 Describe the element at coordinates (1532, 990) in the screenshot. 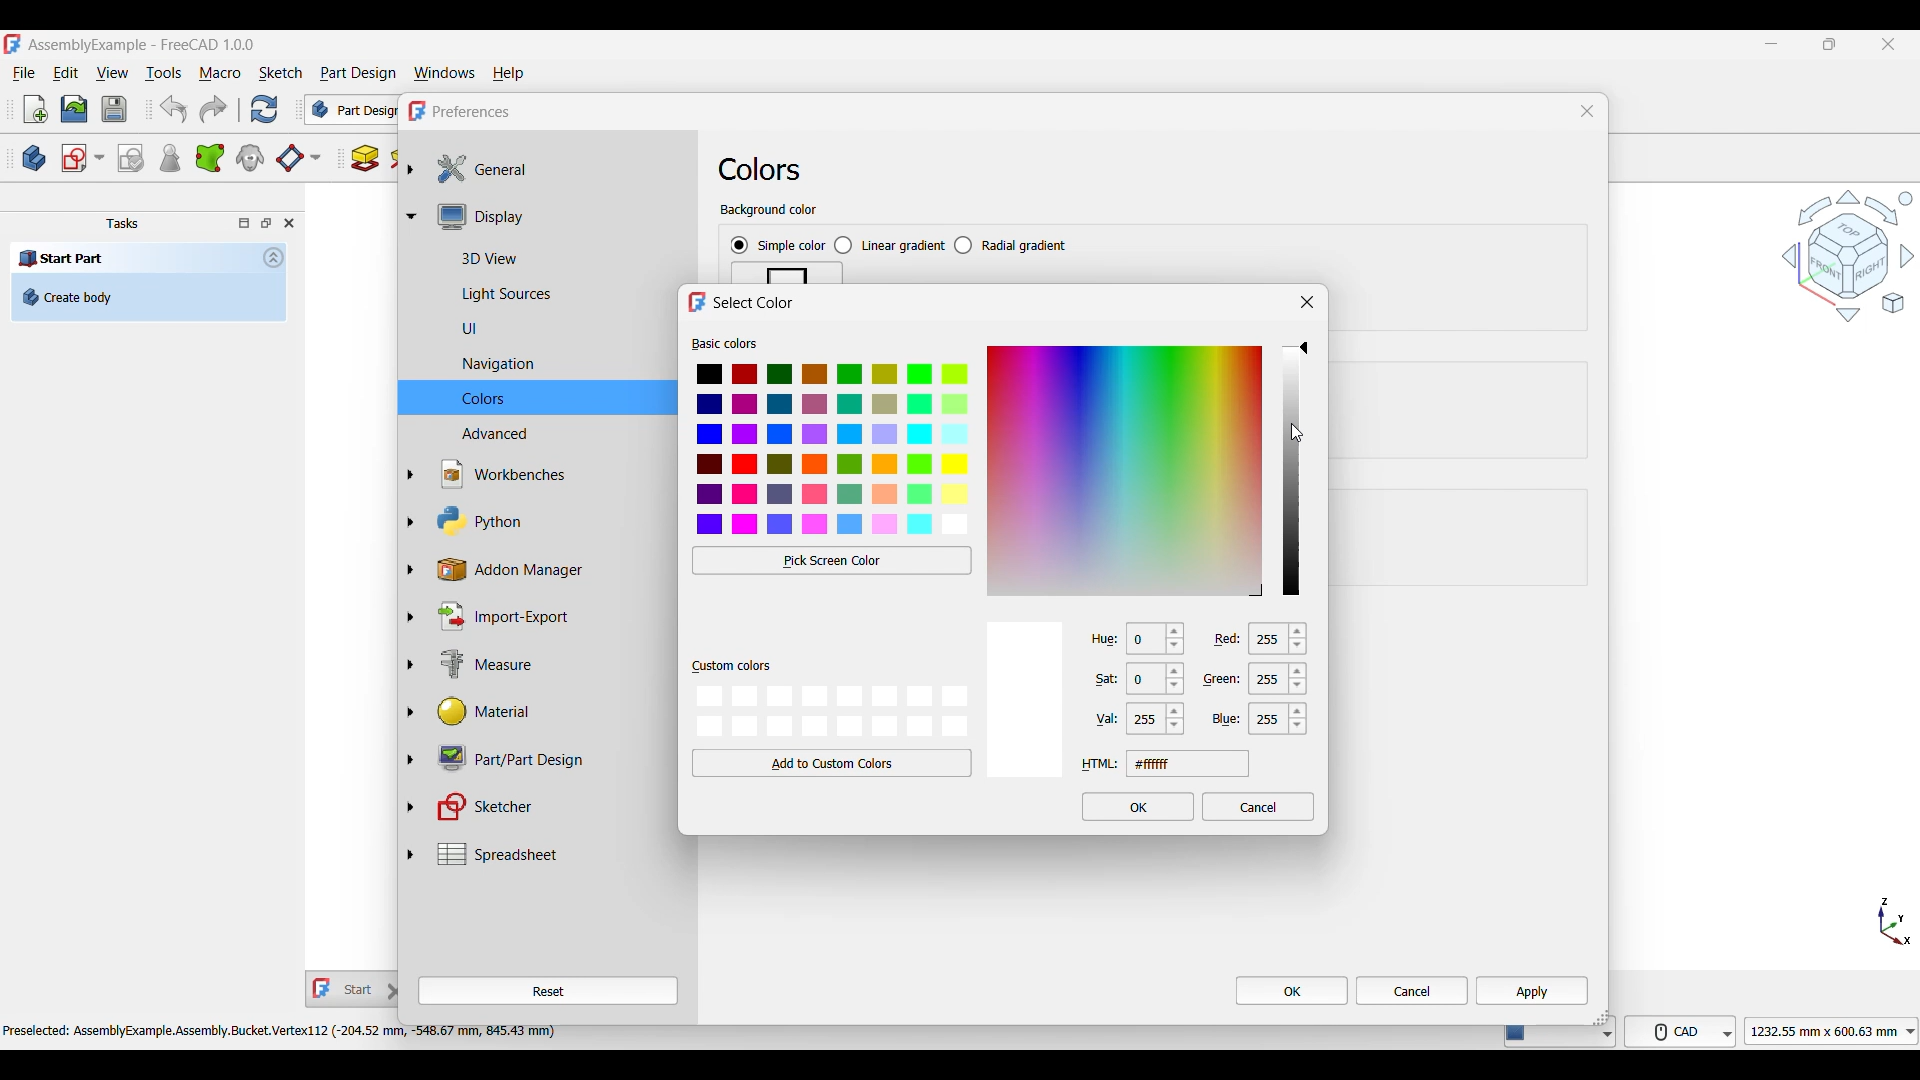

I see `Apply` at that location.